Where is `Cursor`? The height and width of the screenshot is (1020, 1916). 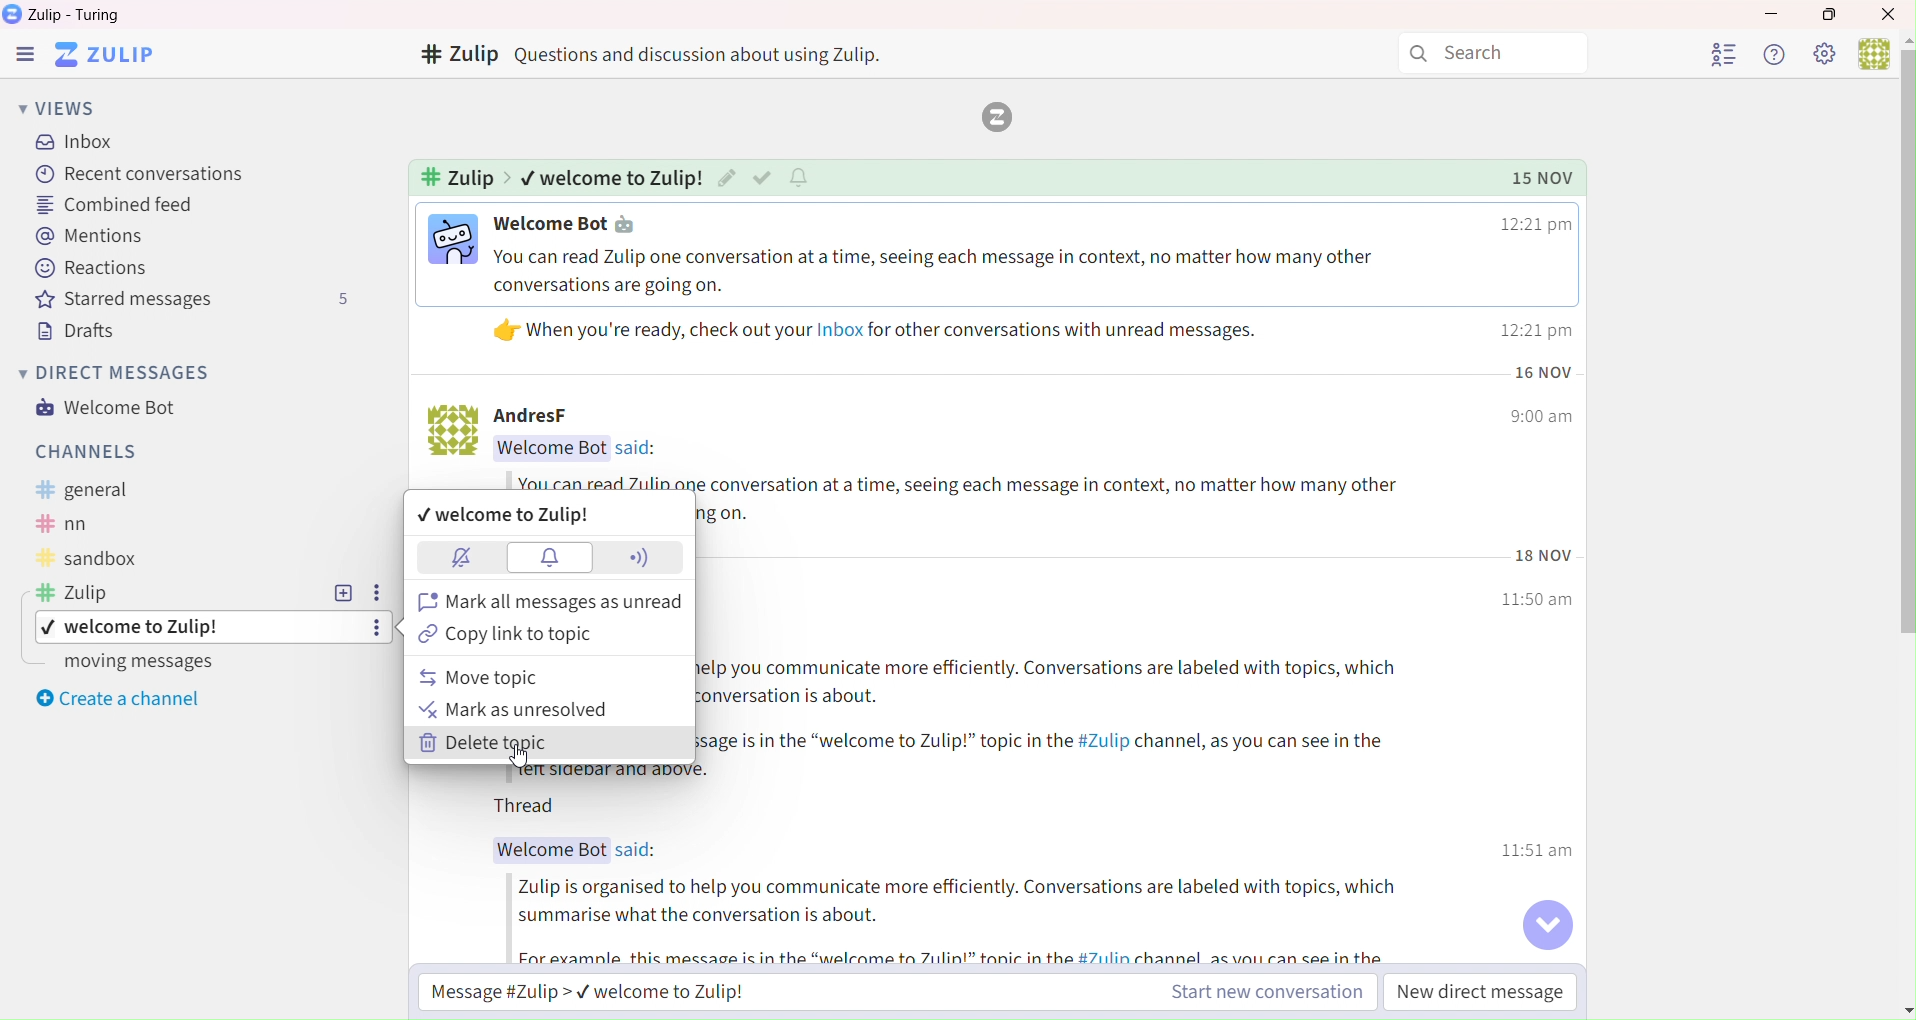
Cursor is located at coordinates (518, 756).